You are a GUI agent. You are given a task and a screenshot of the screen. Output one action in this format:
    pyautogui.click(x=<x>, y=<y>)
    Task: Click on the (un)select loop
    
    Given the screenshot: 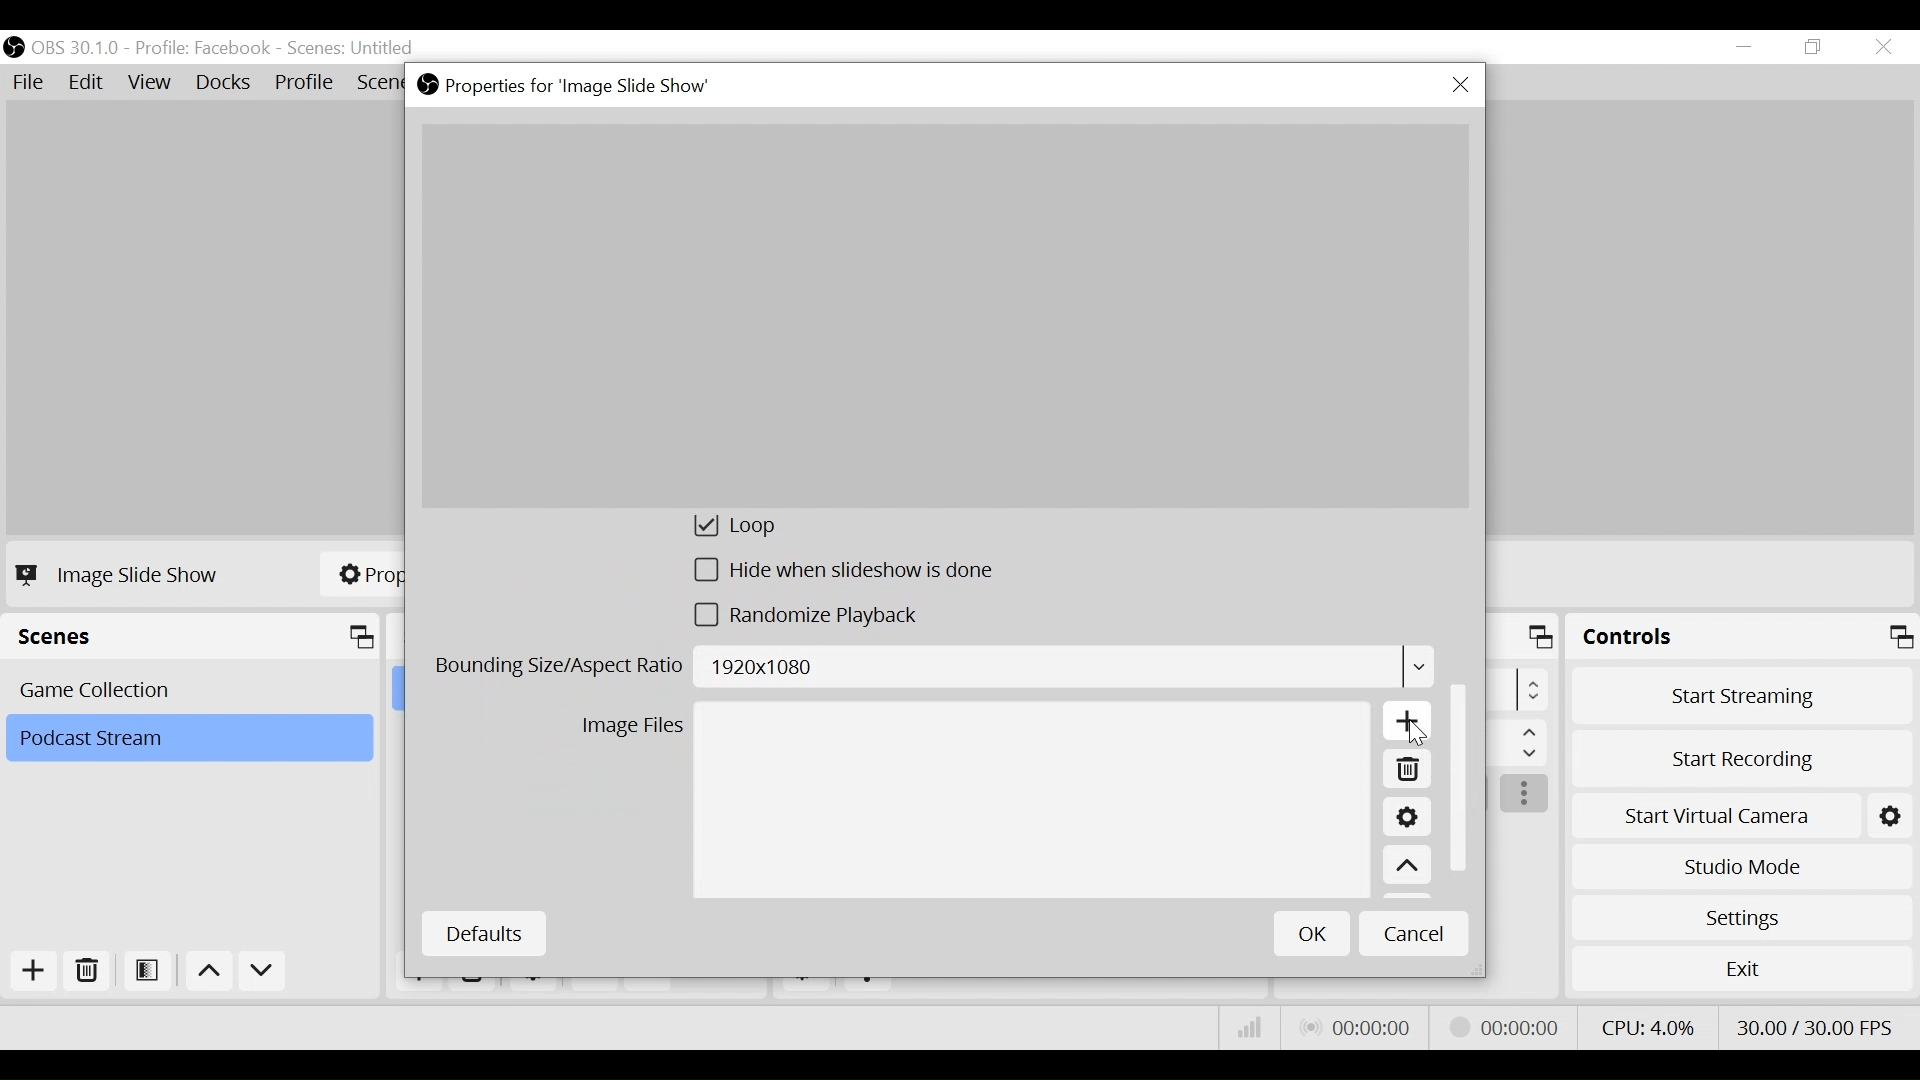 What is the action you would take?
    pyautogui.click(x=761, y=529)
    